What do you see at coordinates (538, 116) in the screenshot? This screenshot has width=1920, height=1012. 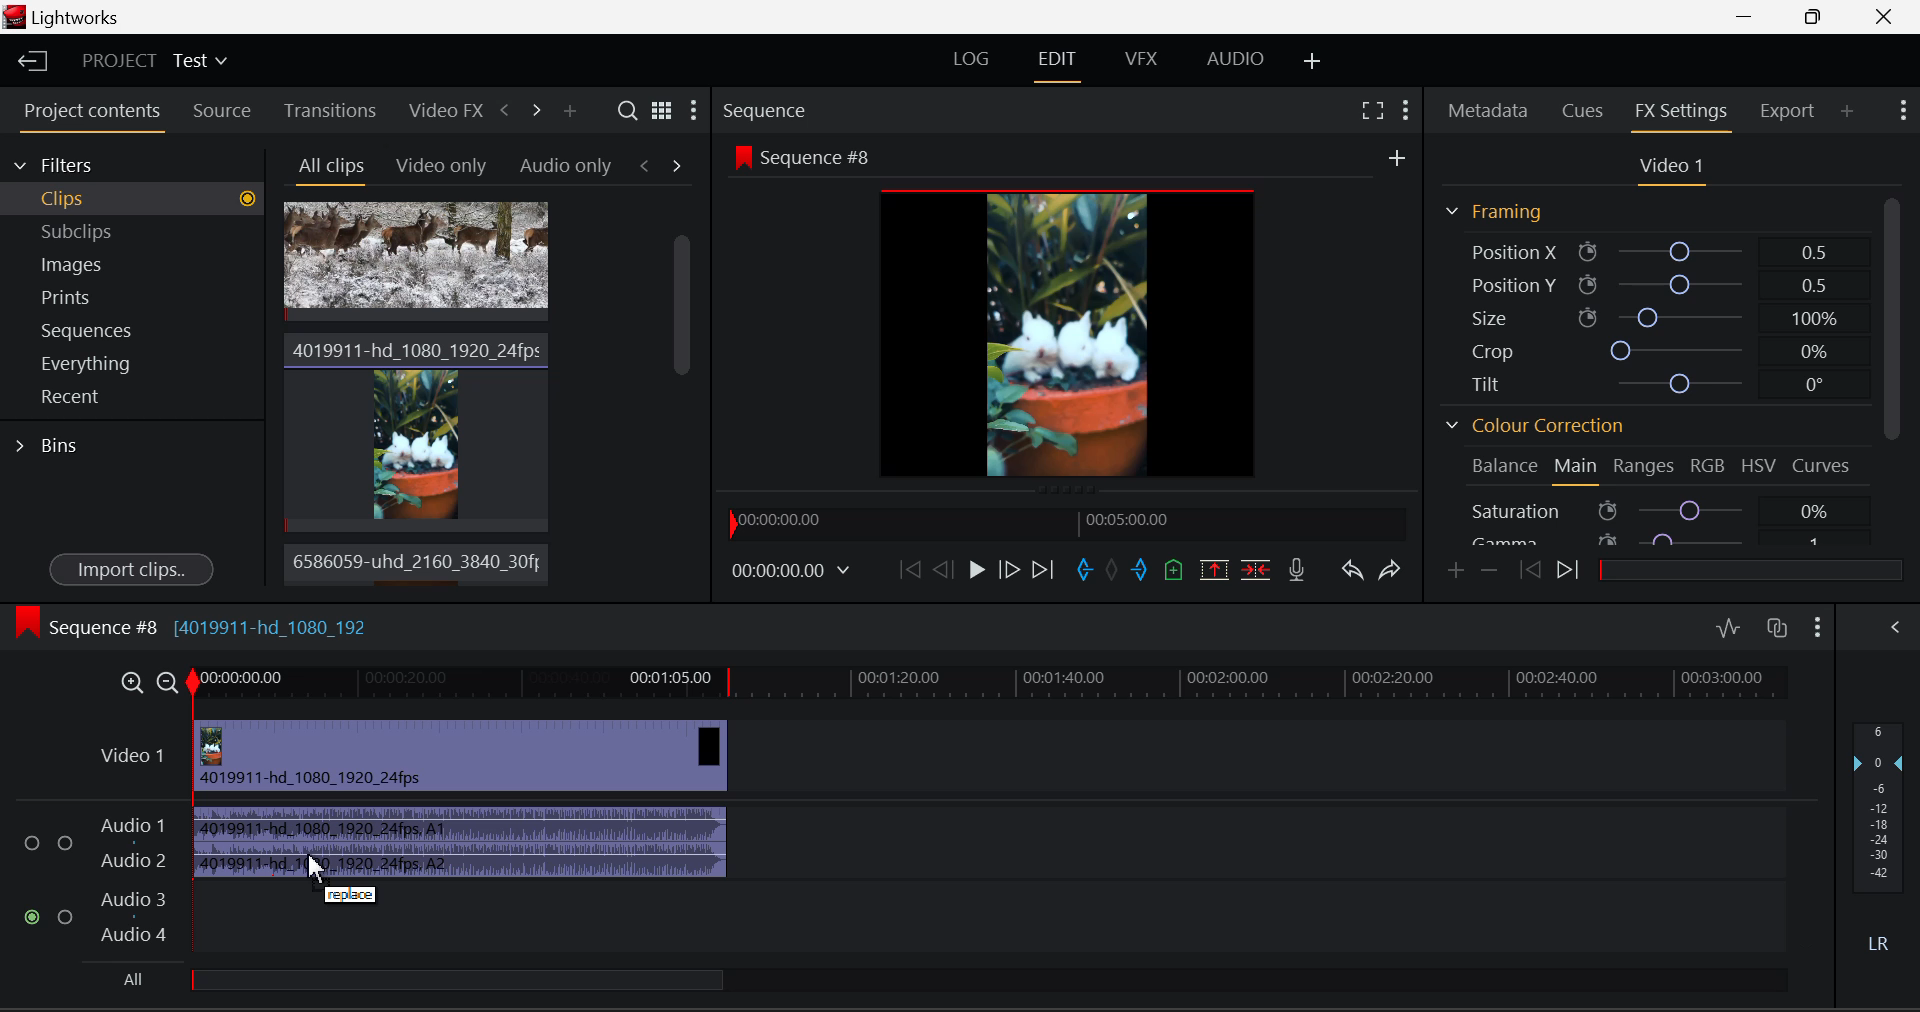 I see `Next Panel` at bounding box center [538, 116].